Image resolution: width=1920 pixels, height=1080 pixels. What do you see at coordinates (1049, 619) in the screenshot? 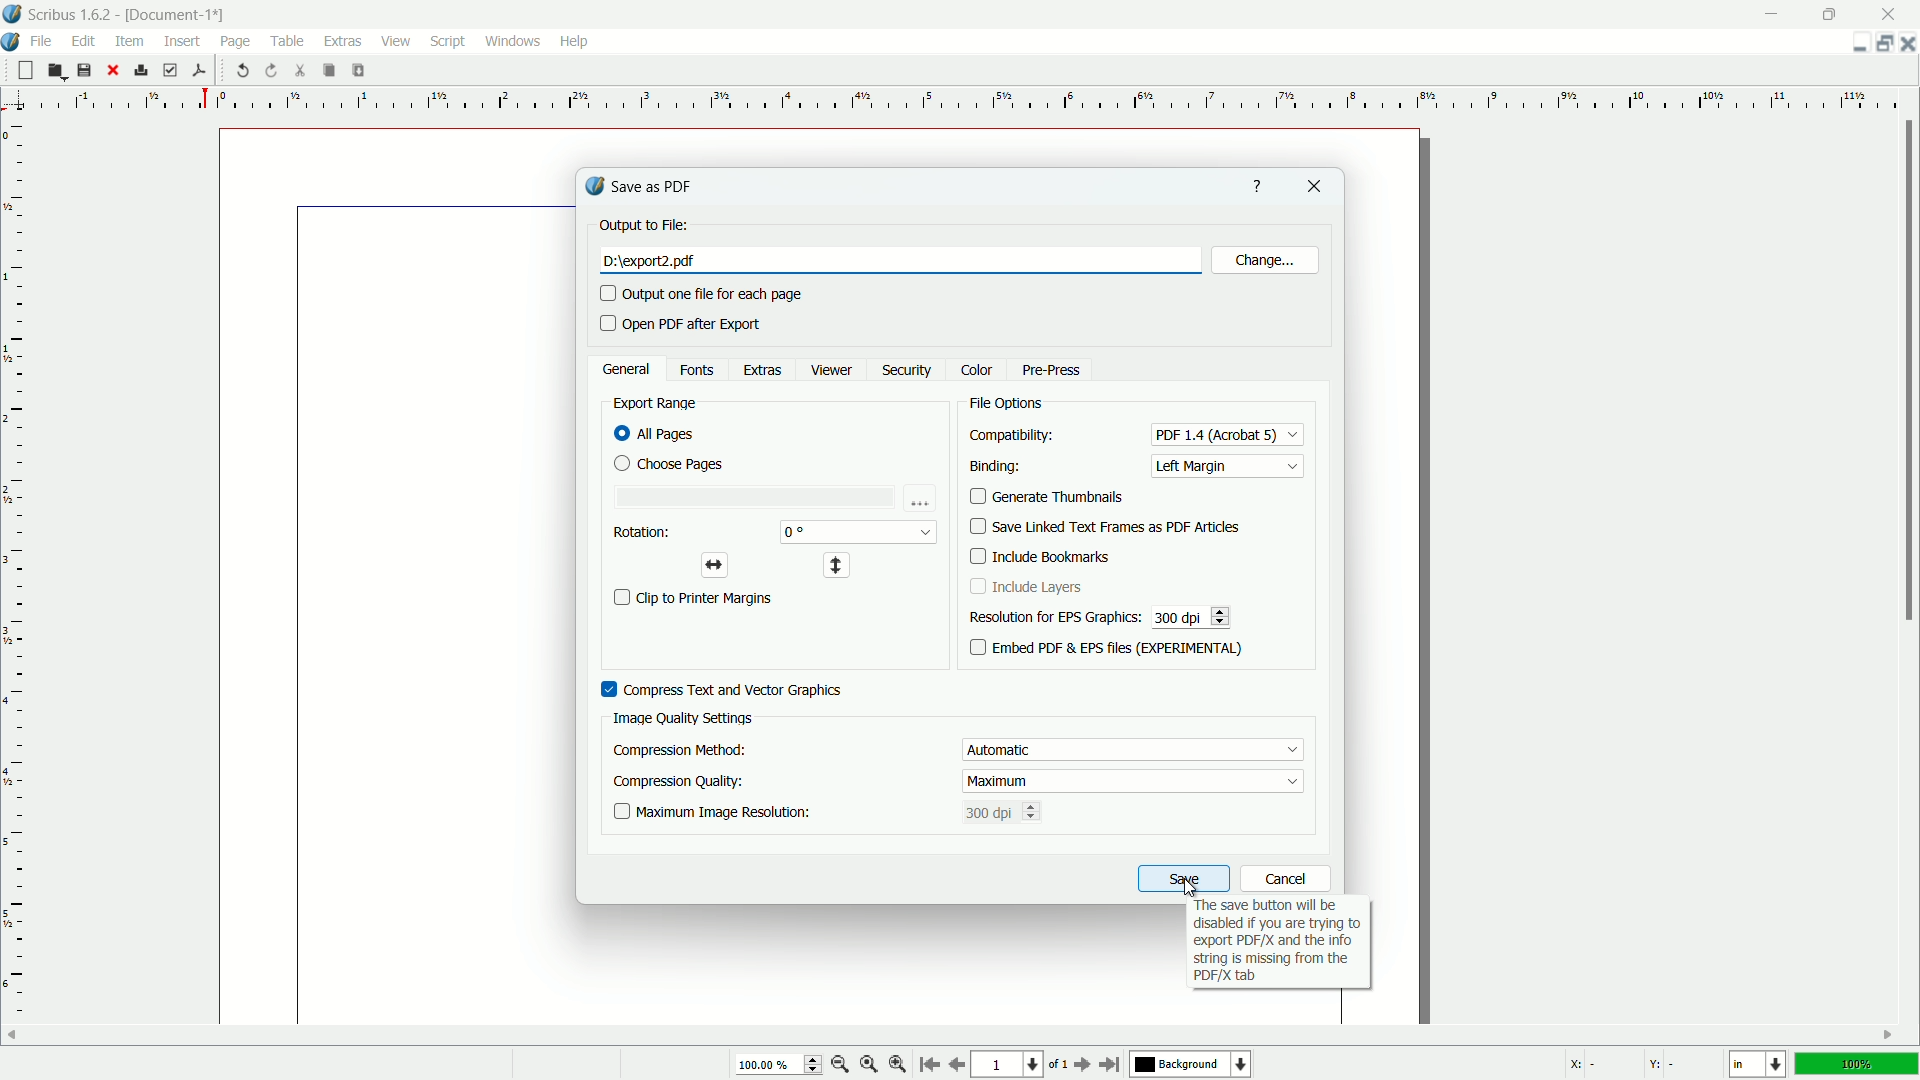
I see `resolution for eps graphics` at bounding box center [1049, 619].